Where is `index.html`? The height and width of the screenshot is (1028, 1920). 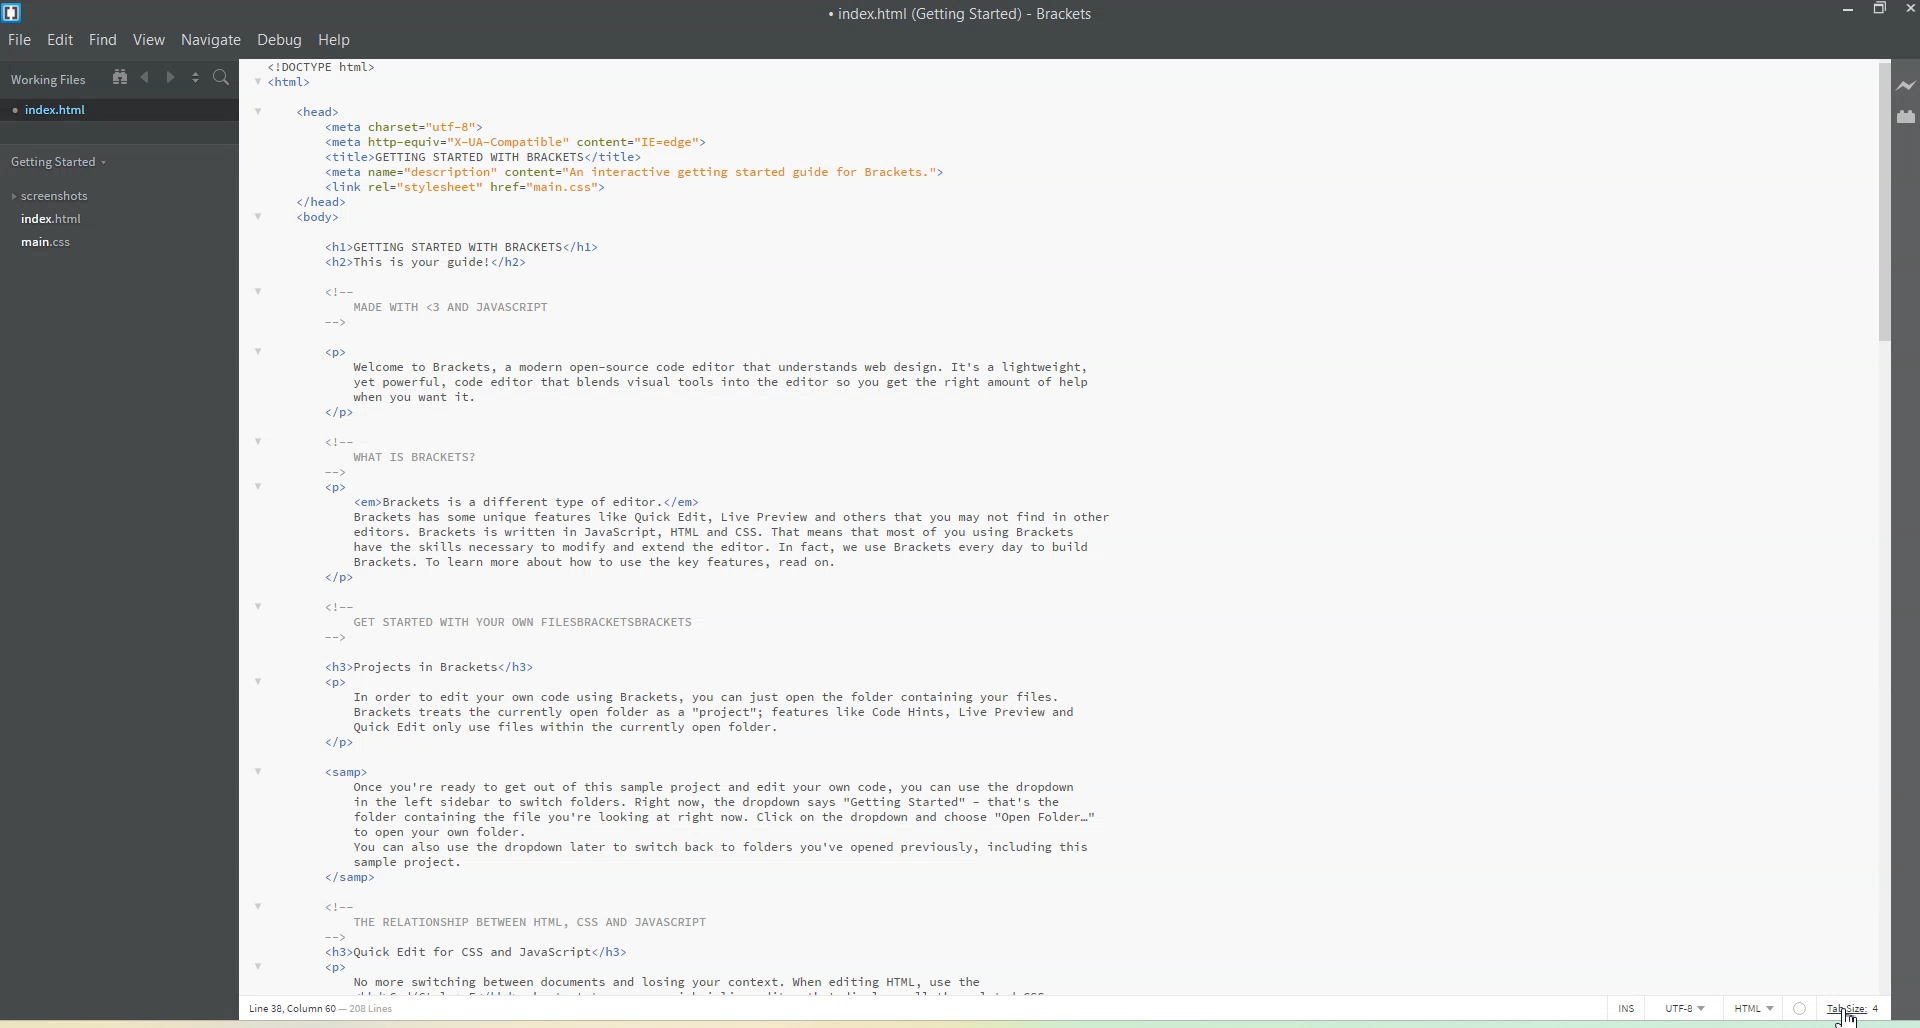
index.html is located at coordinates (52, 217).